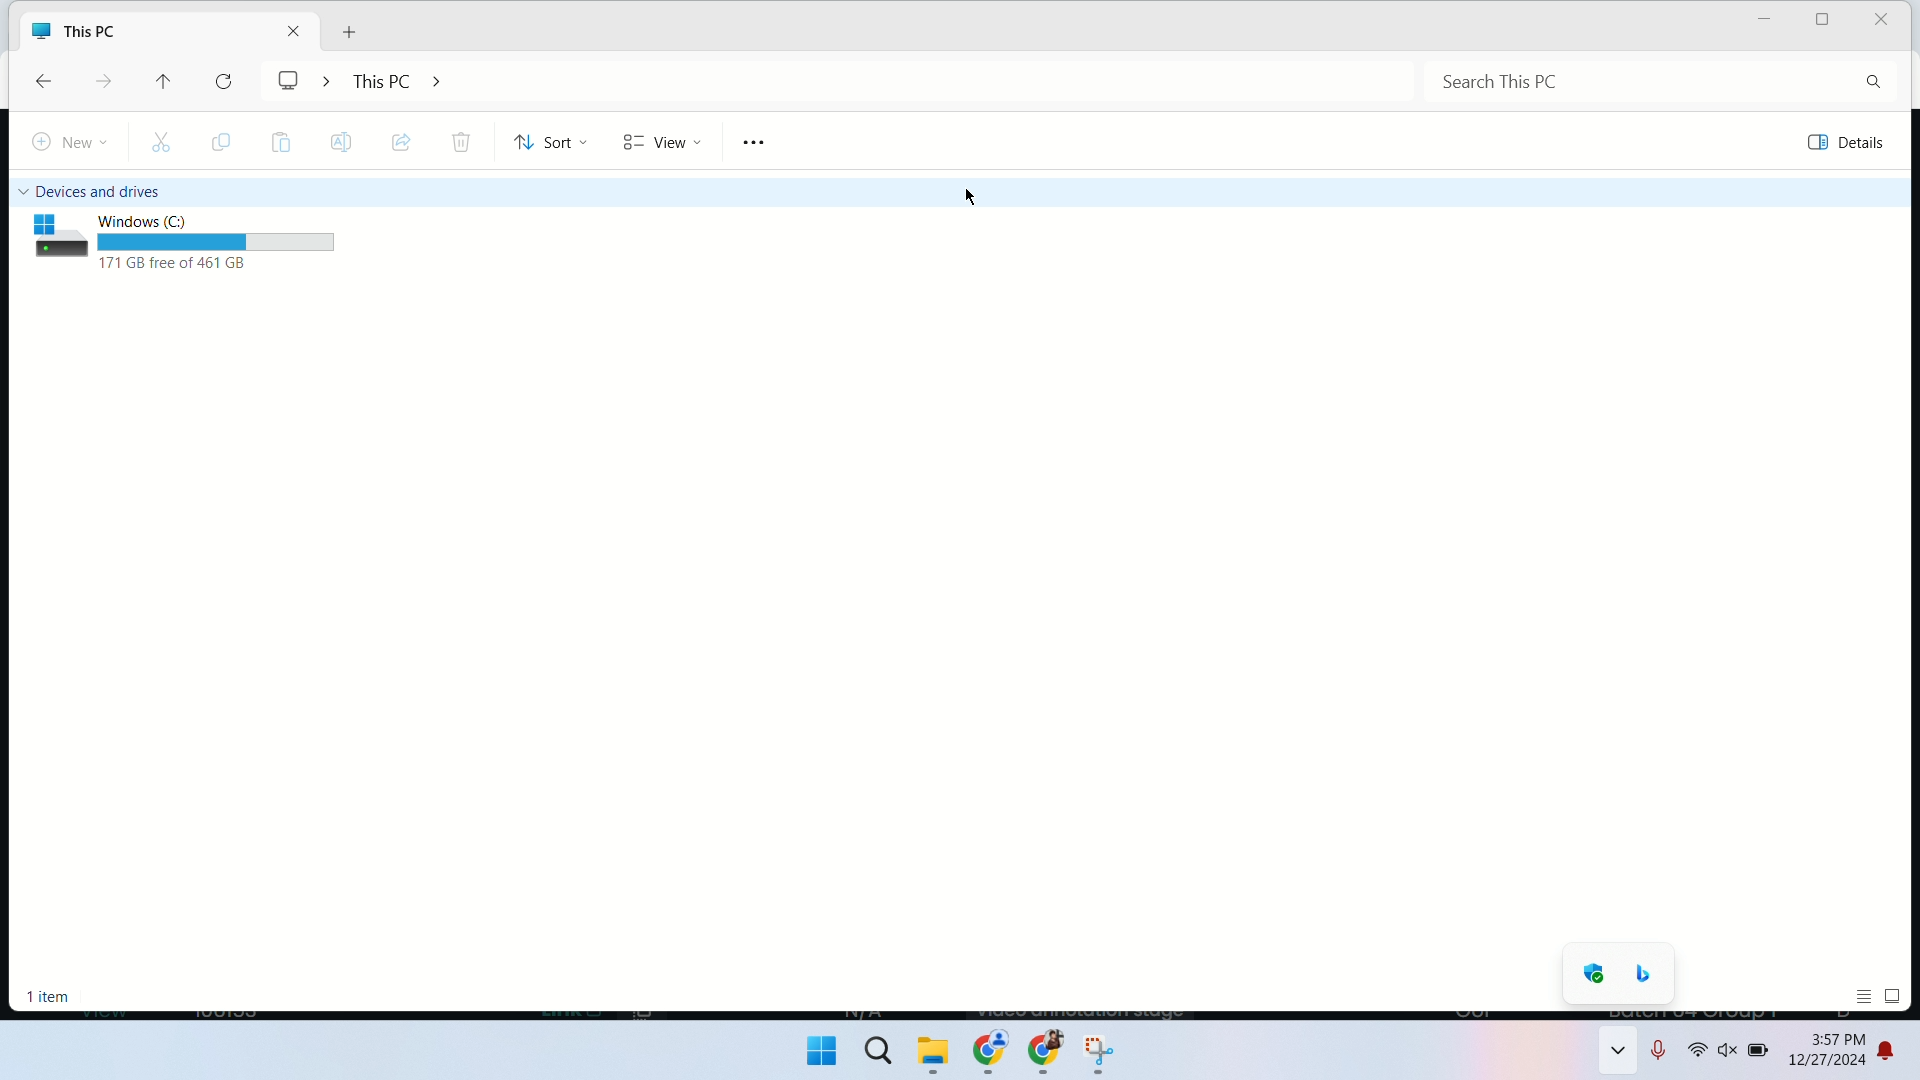  What do you see at coordinates (113, 34) in the screenshot?
I see `This PC` at bounding box center [113, 34].